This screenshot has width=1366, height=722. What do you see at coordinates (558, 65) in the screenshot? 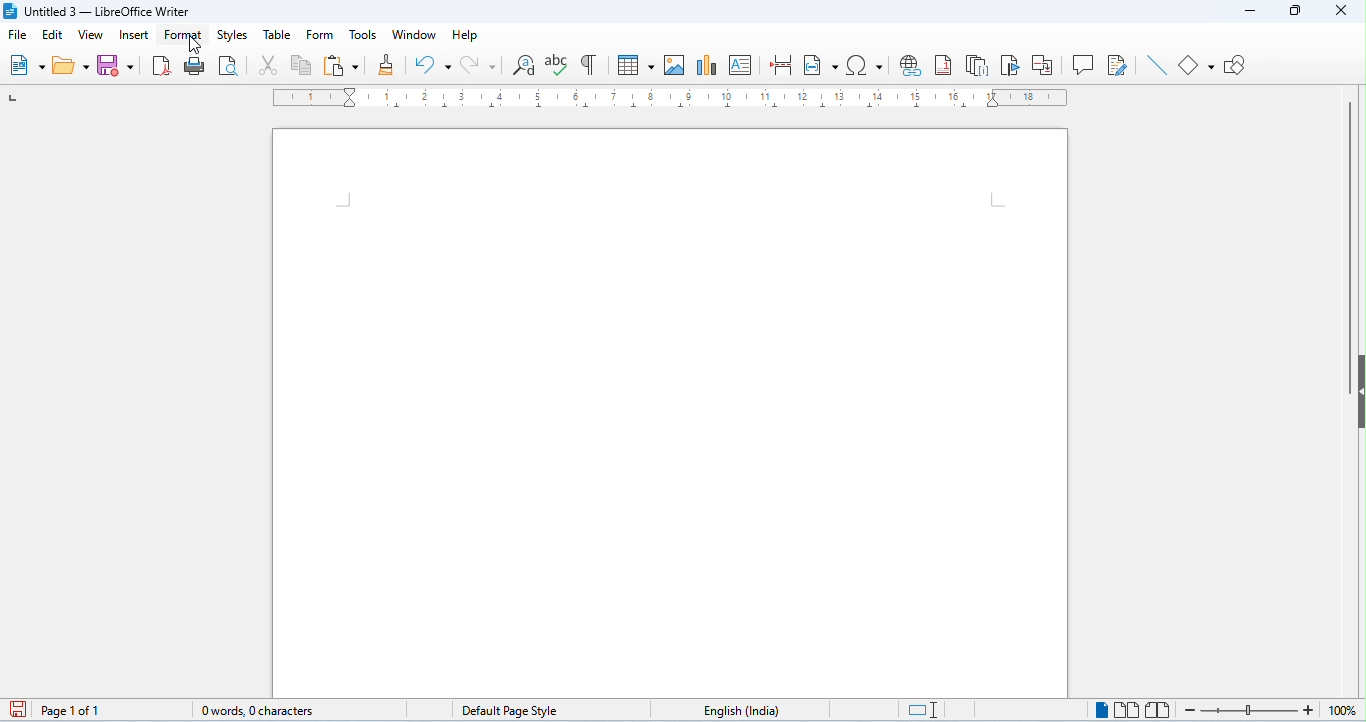
I see `spelling` at bounding box center [558, 65].